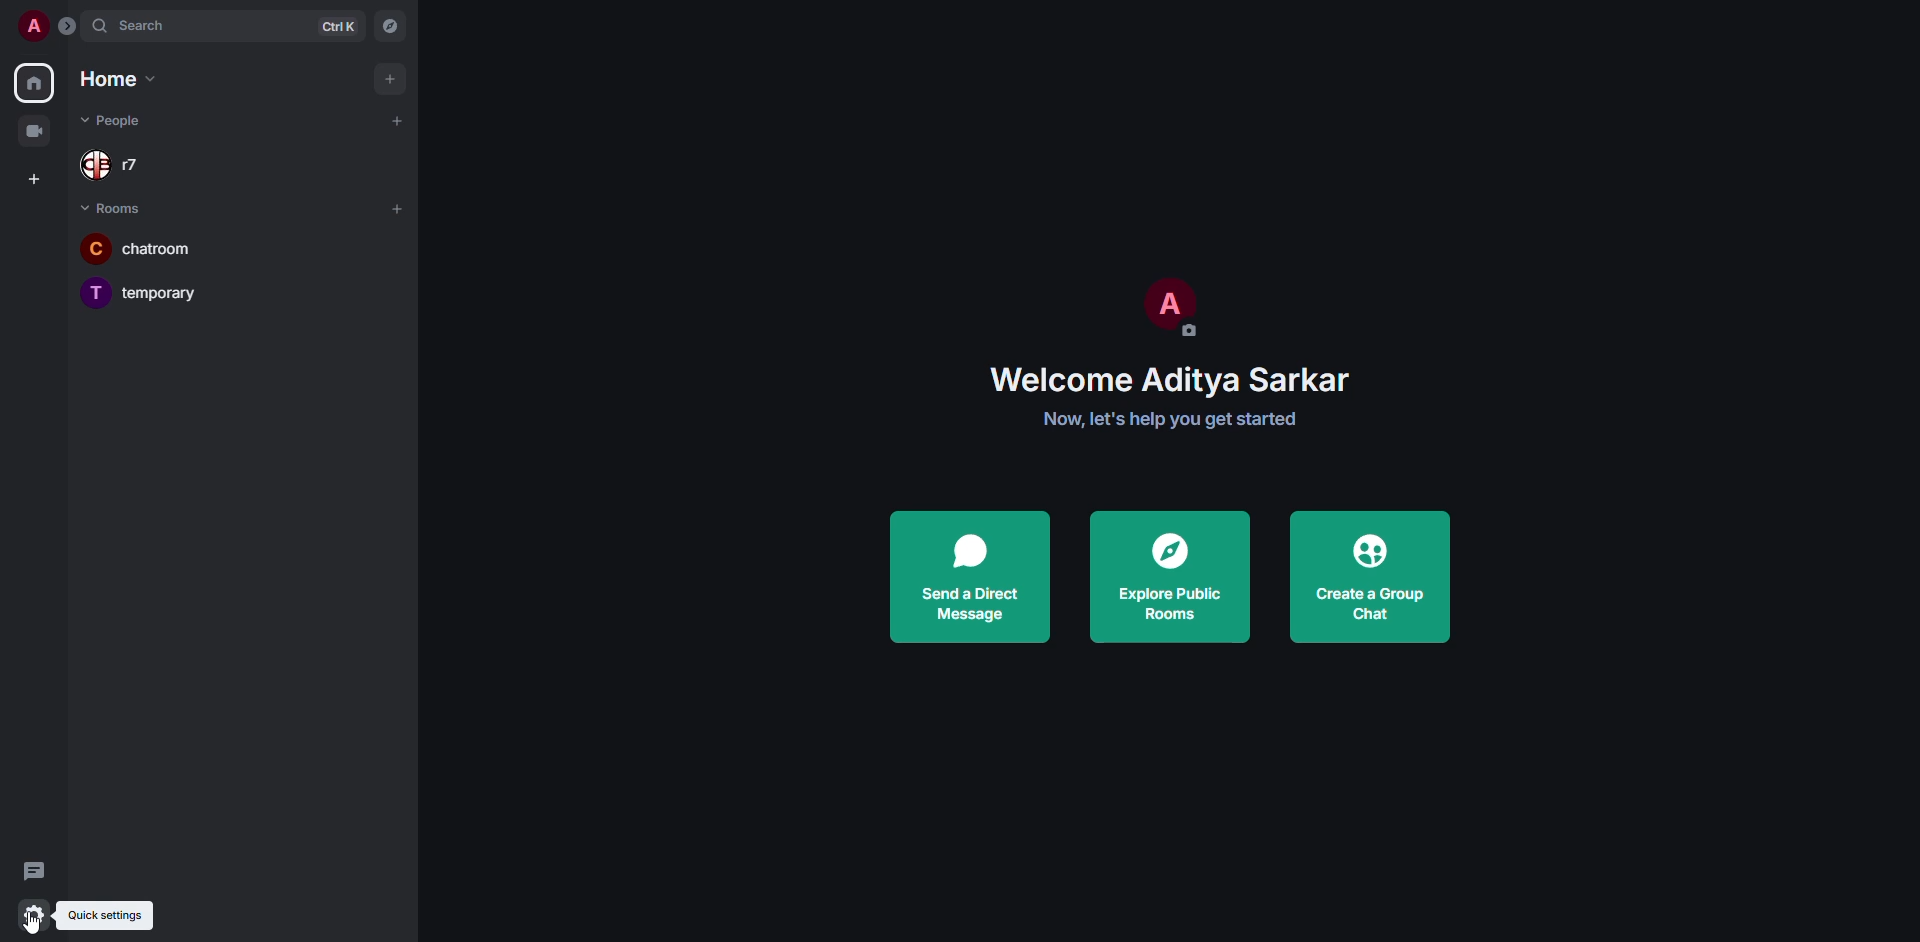 This screenshot has width=1920, height=942. Describe the element at coordinates (72, 29) in the screenshot. I see `expand` at that location.